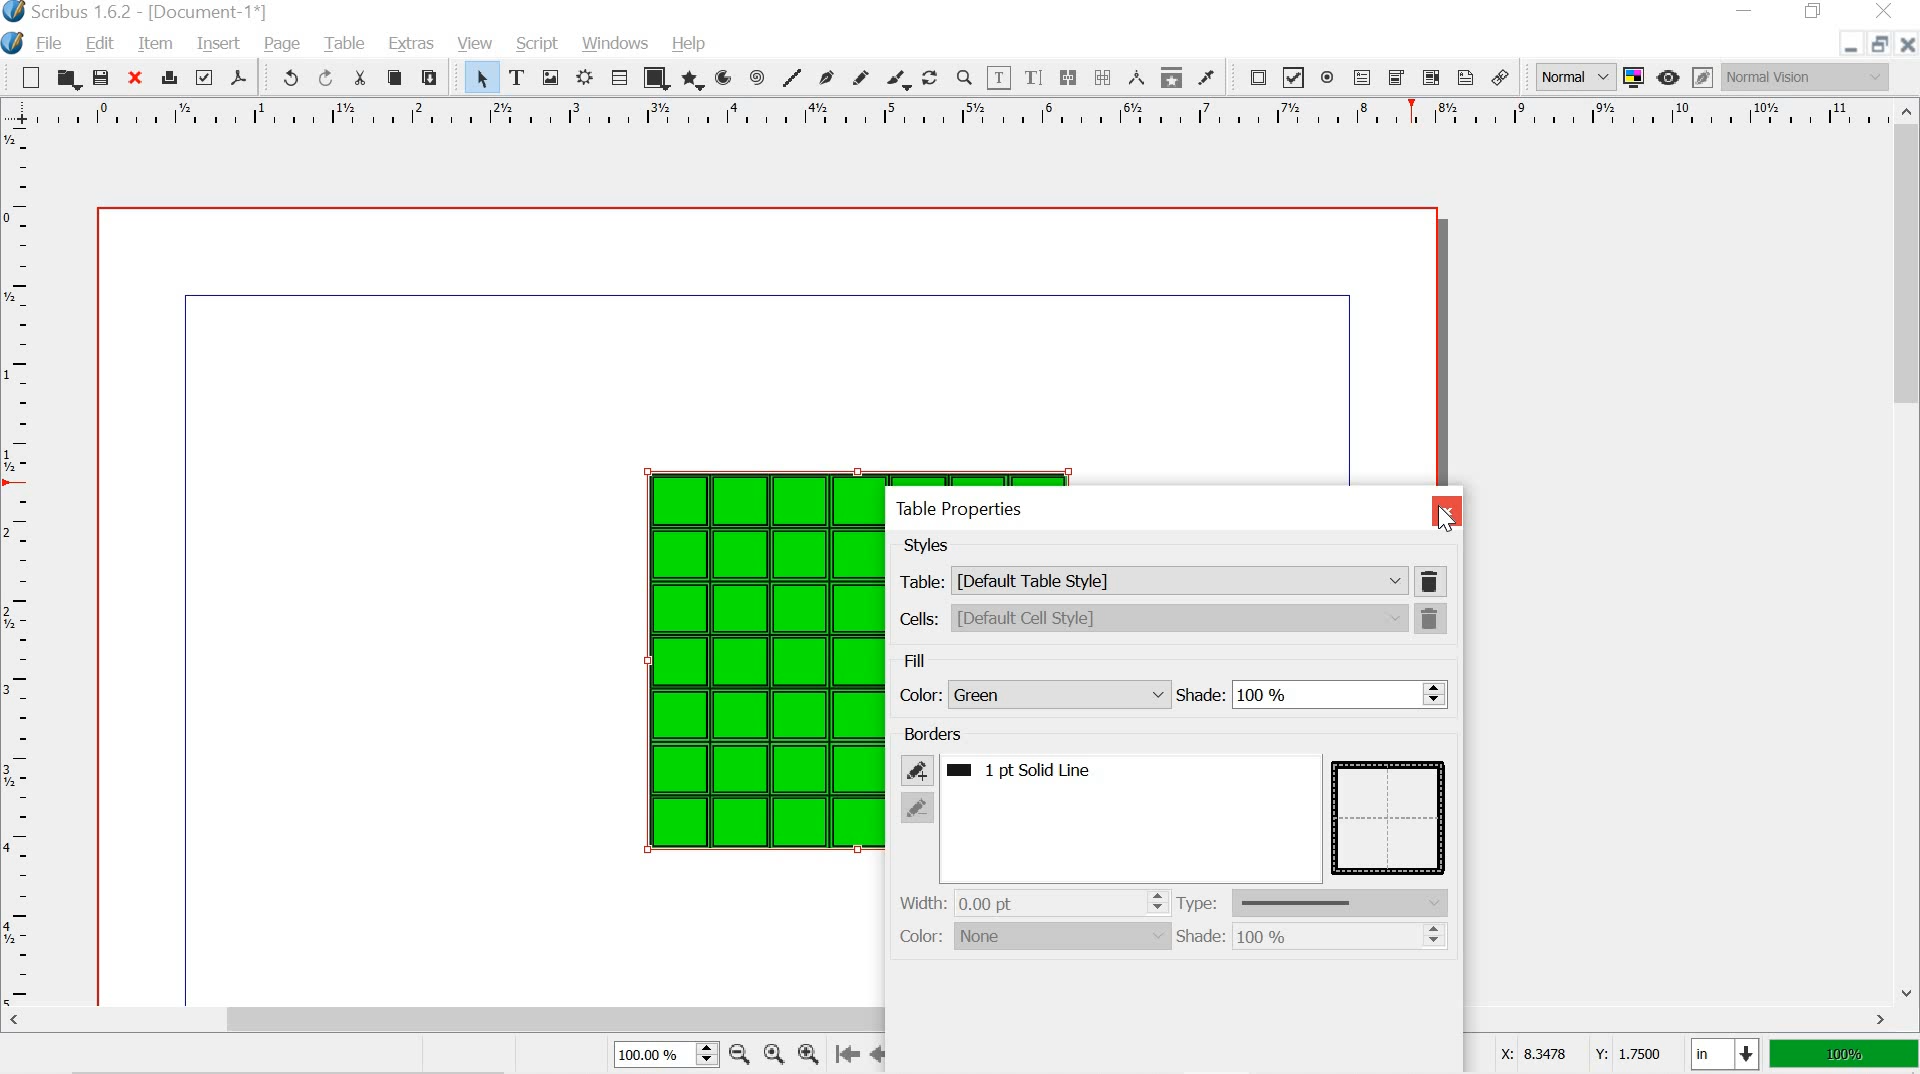  Describe the element at coordinates (826, 78) in the screenshot. I see `bezier curve` at that location.